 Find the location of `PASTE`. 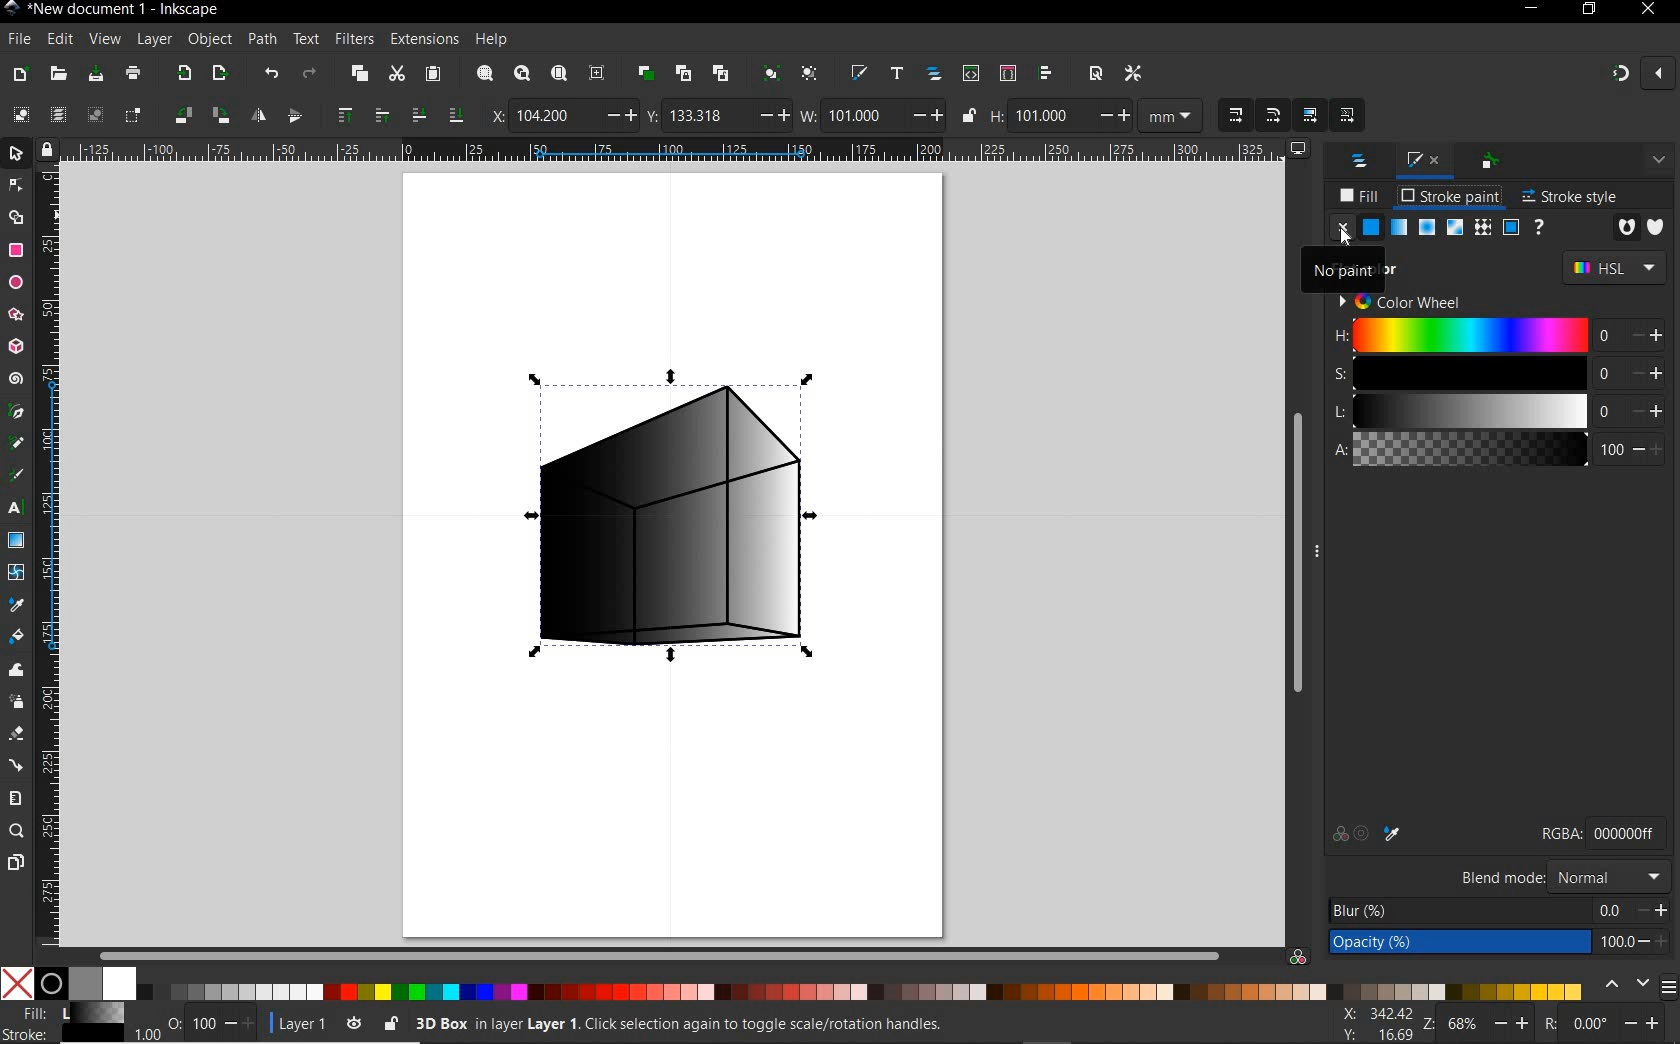

PASTE is located at coordinates (435, 75).